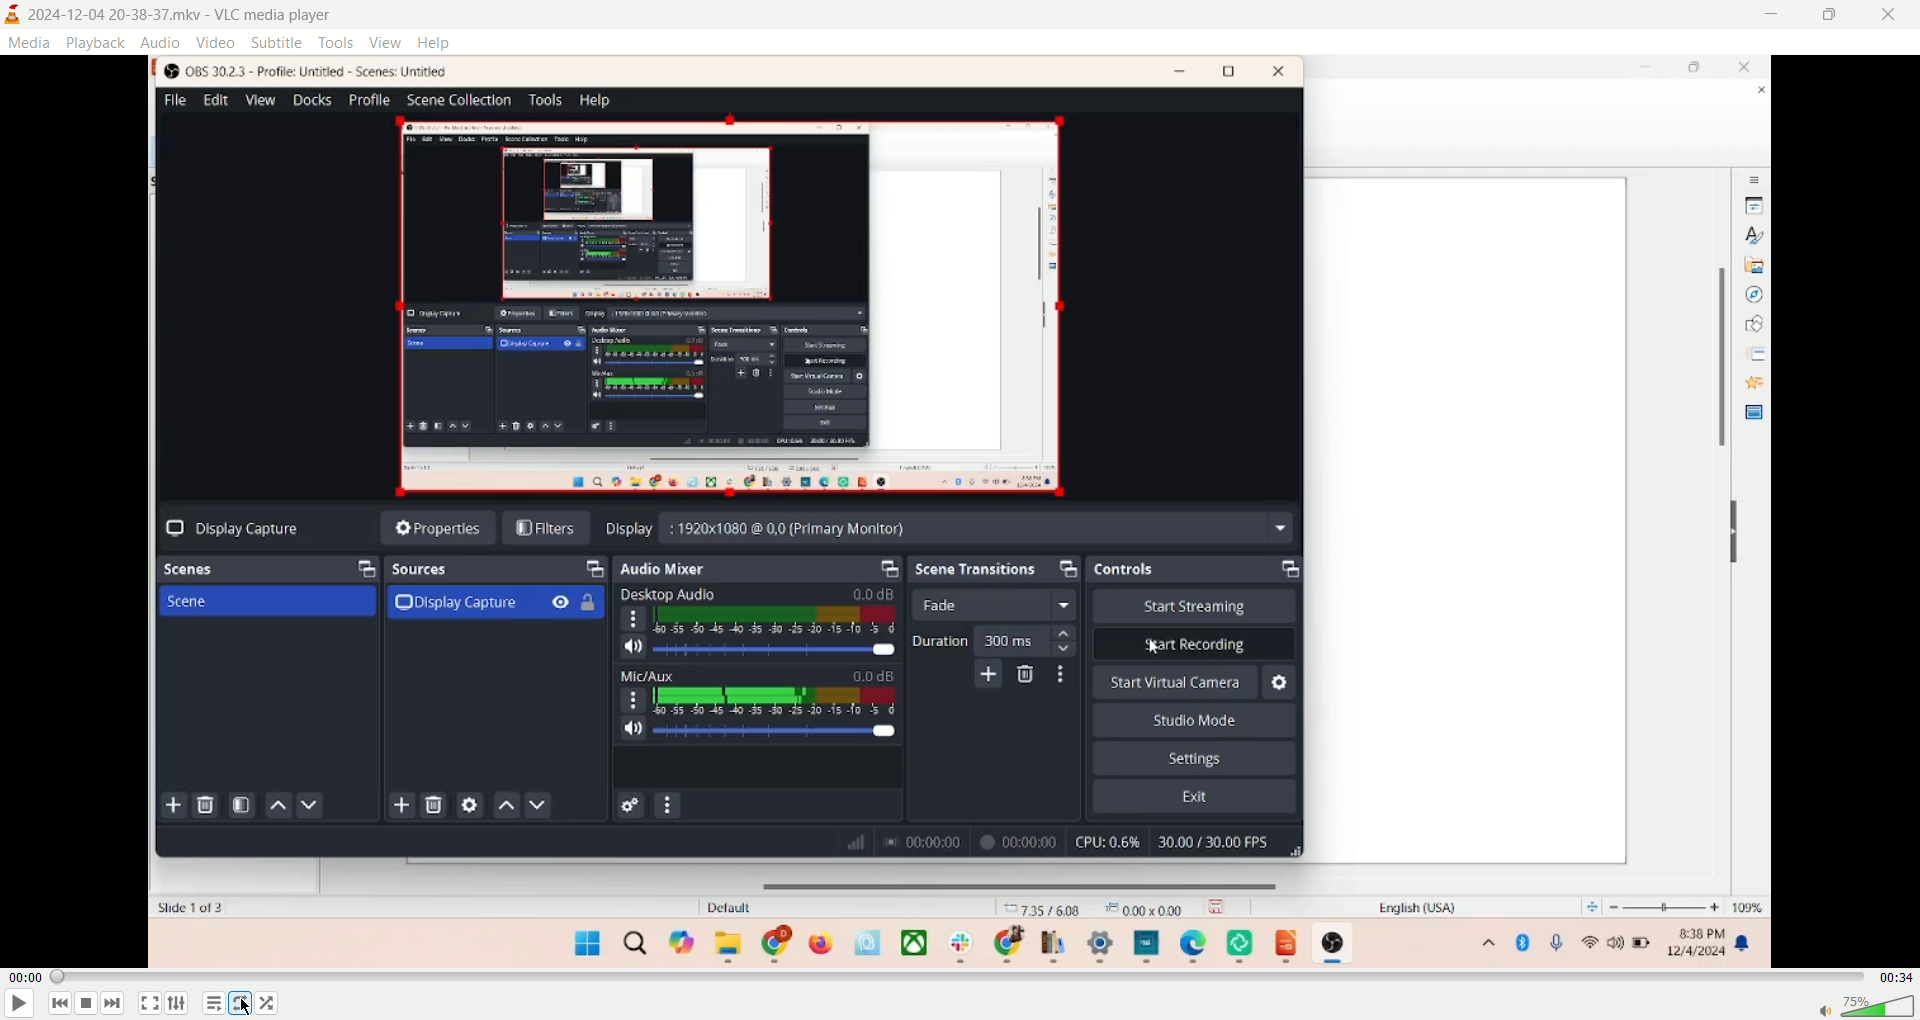  Describe the element at coordinates (961, 511) in the screenshot. I see `main screen` at that location.